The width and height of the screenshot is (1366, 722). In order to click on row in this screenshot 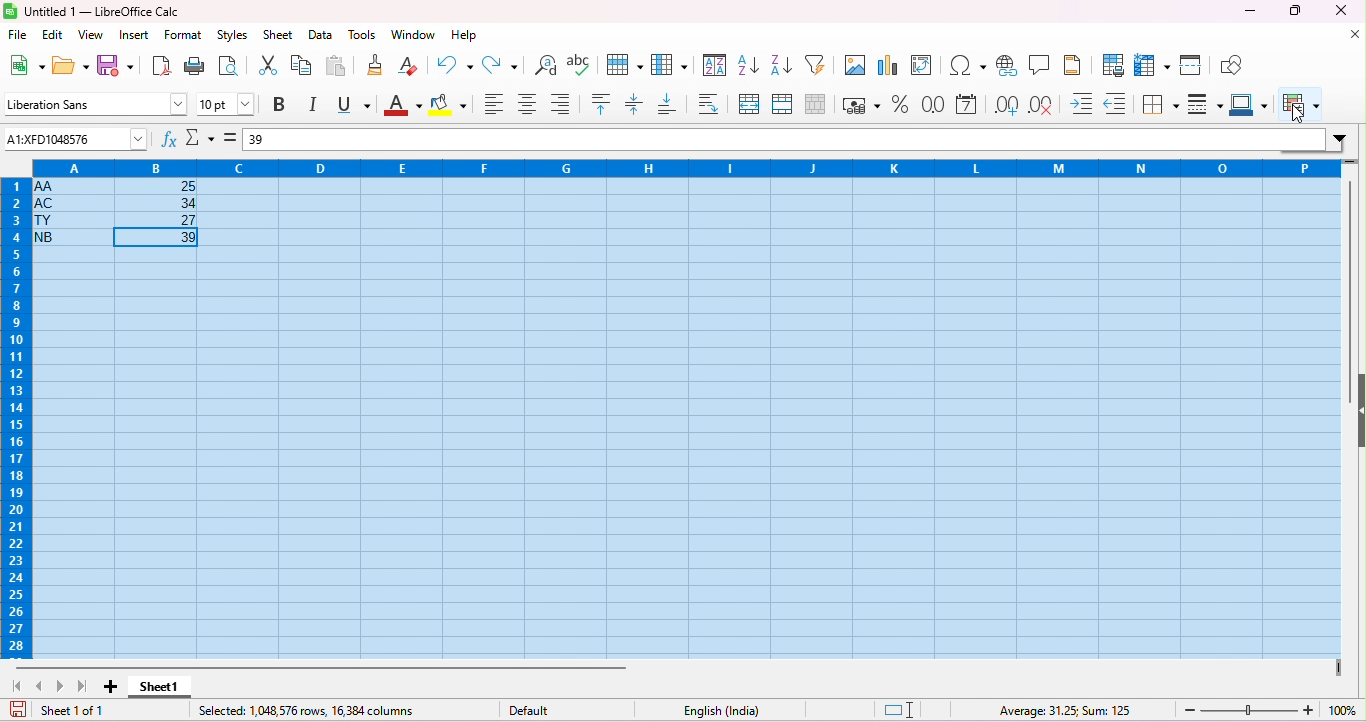, I will do `click(623, 64)`.